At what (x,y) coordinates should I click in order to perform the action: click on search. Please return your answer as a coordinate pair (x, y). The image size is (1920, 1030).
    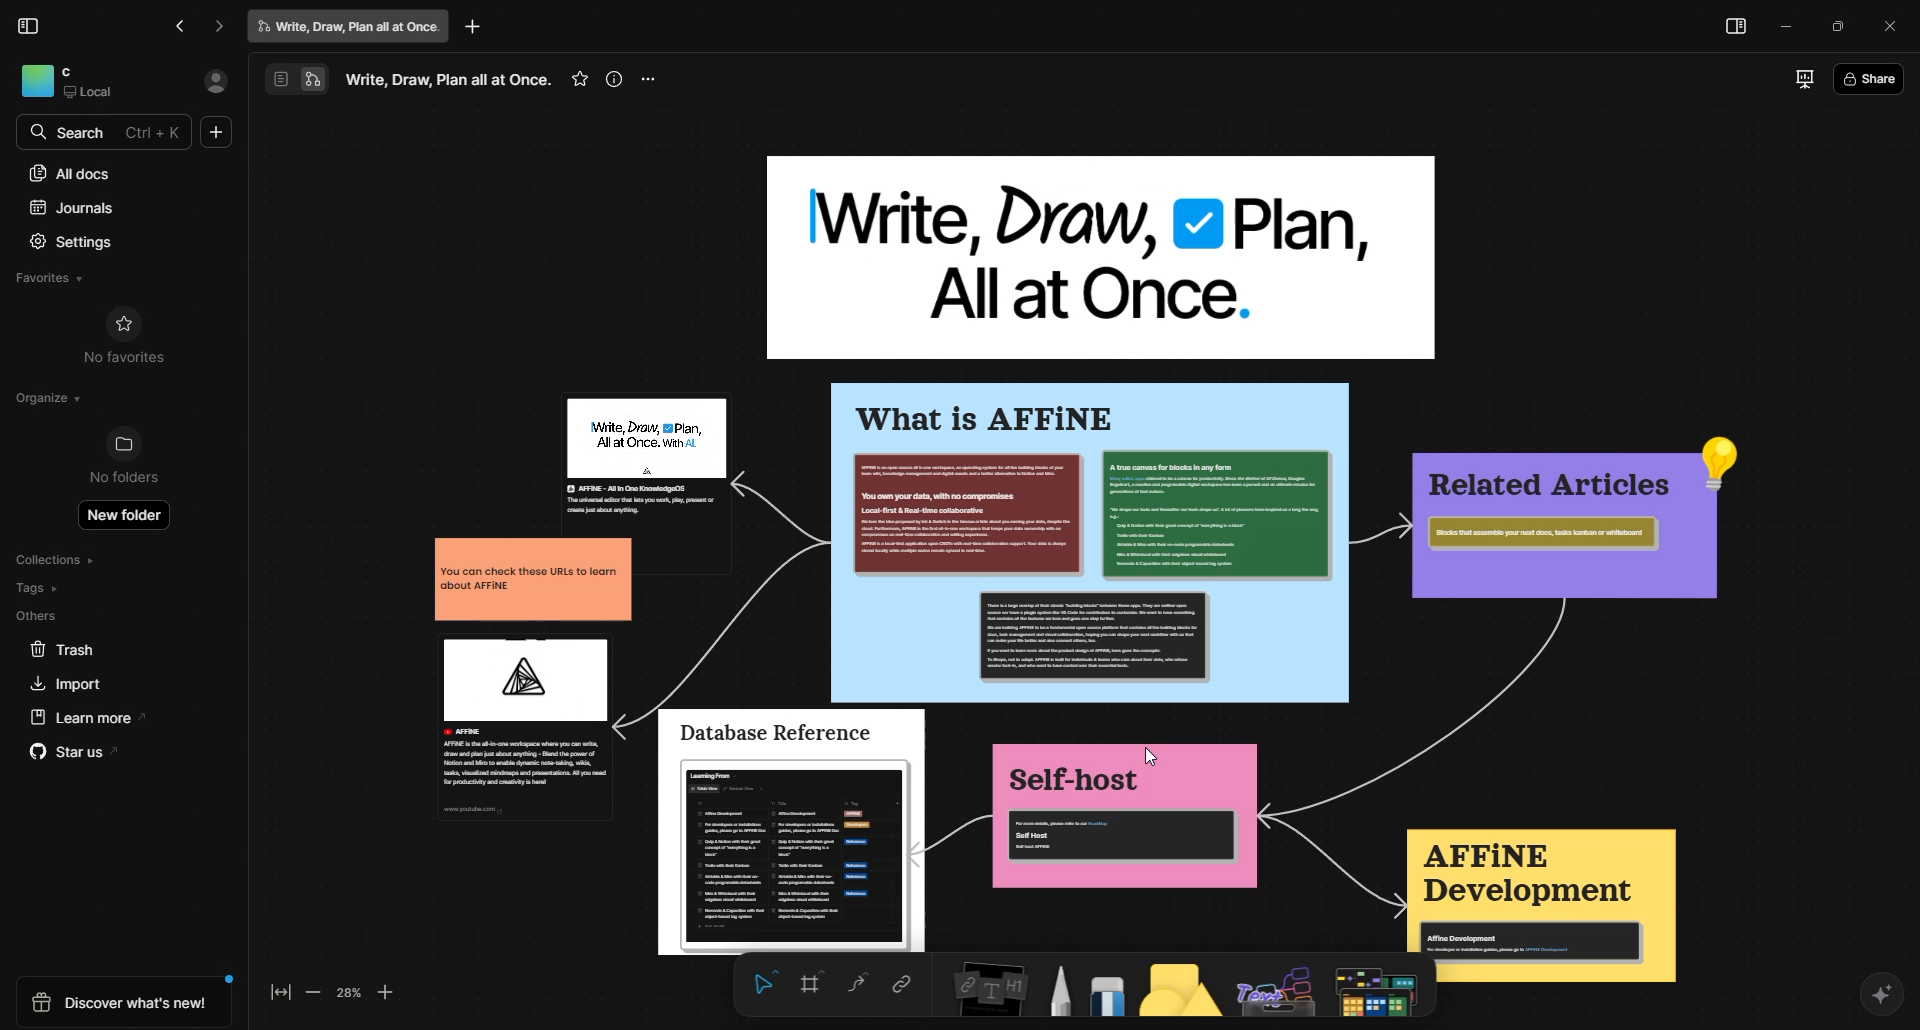
    Looking at the image, I should click on (73, 131).